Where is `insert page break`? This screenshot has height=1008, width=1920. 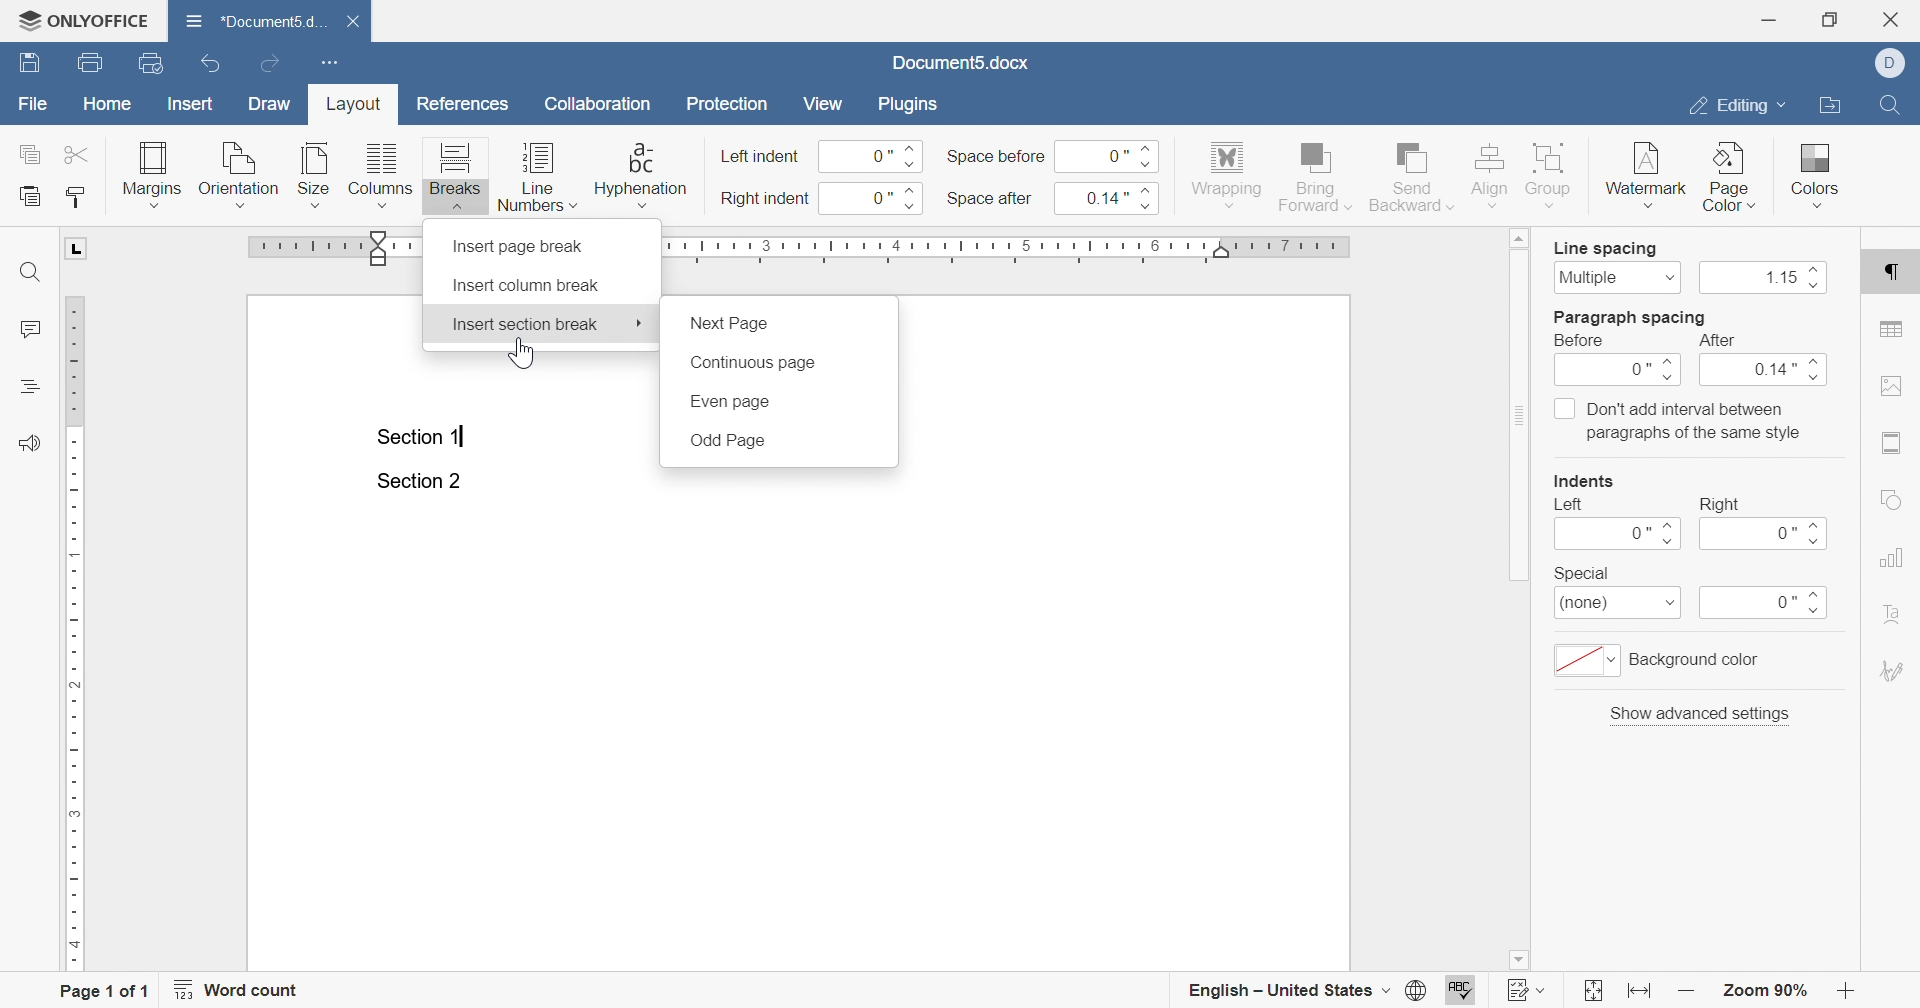
insert page break is located at coordinates (522, 246).